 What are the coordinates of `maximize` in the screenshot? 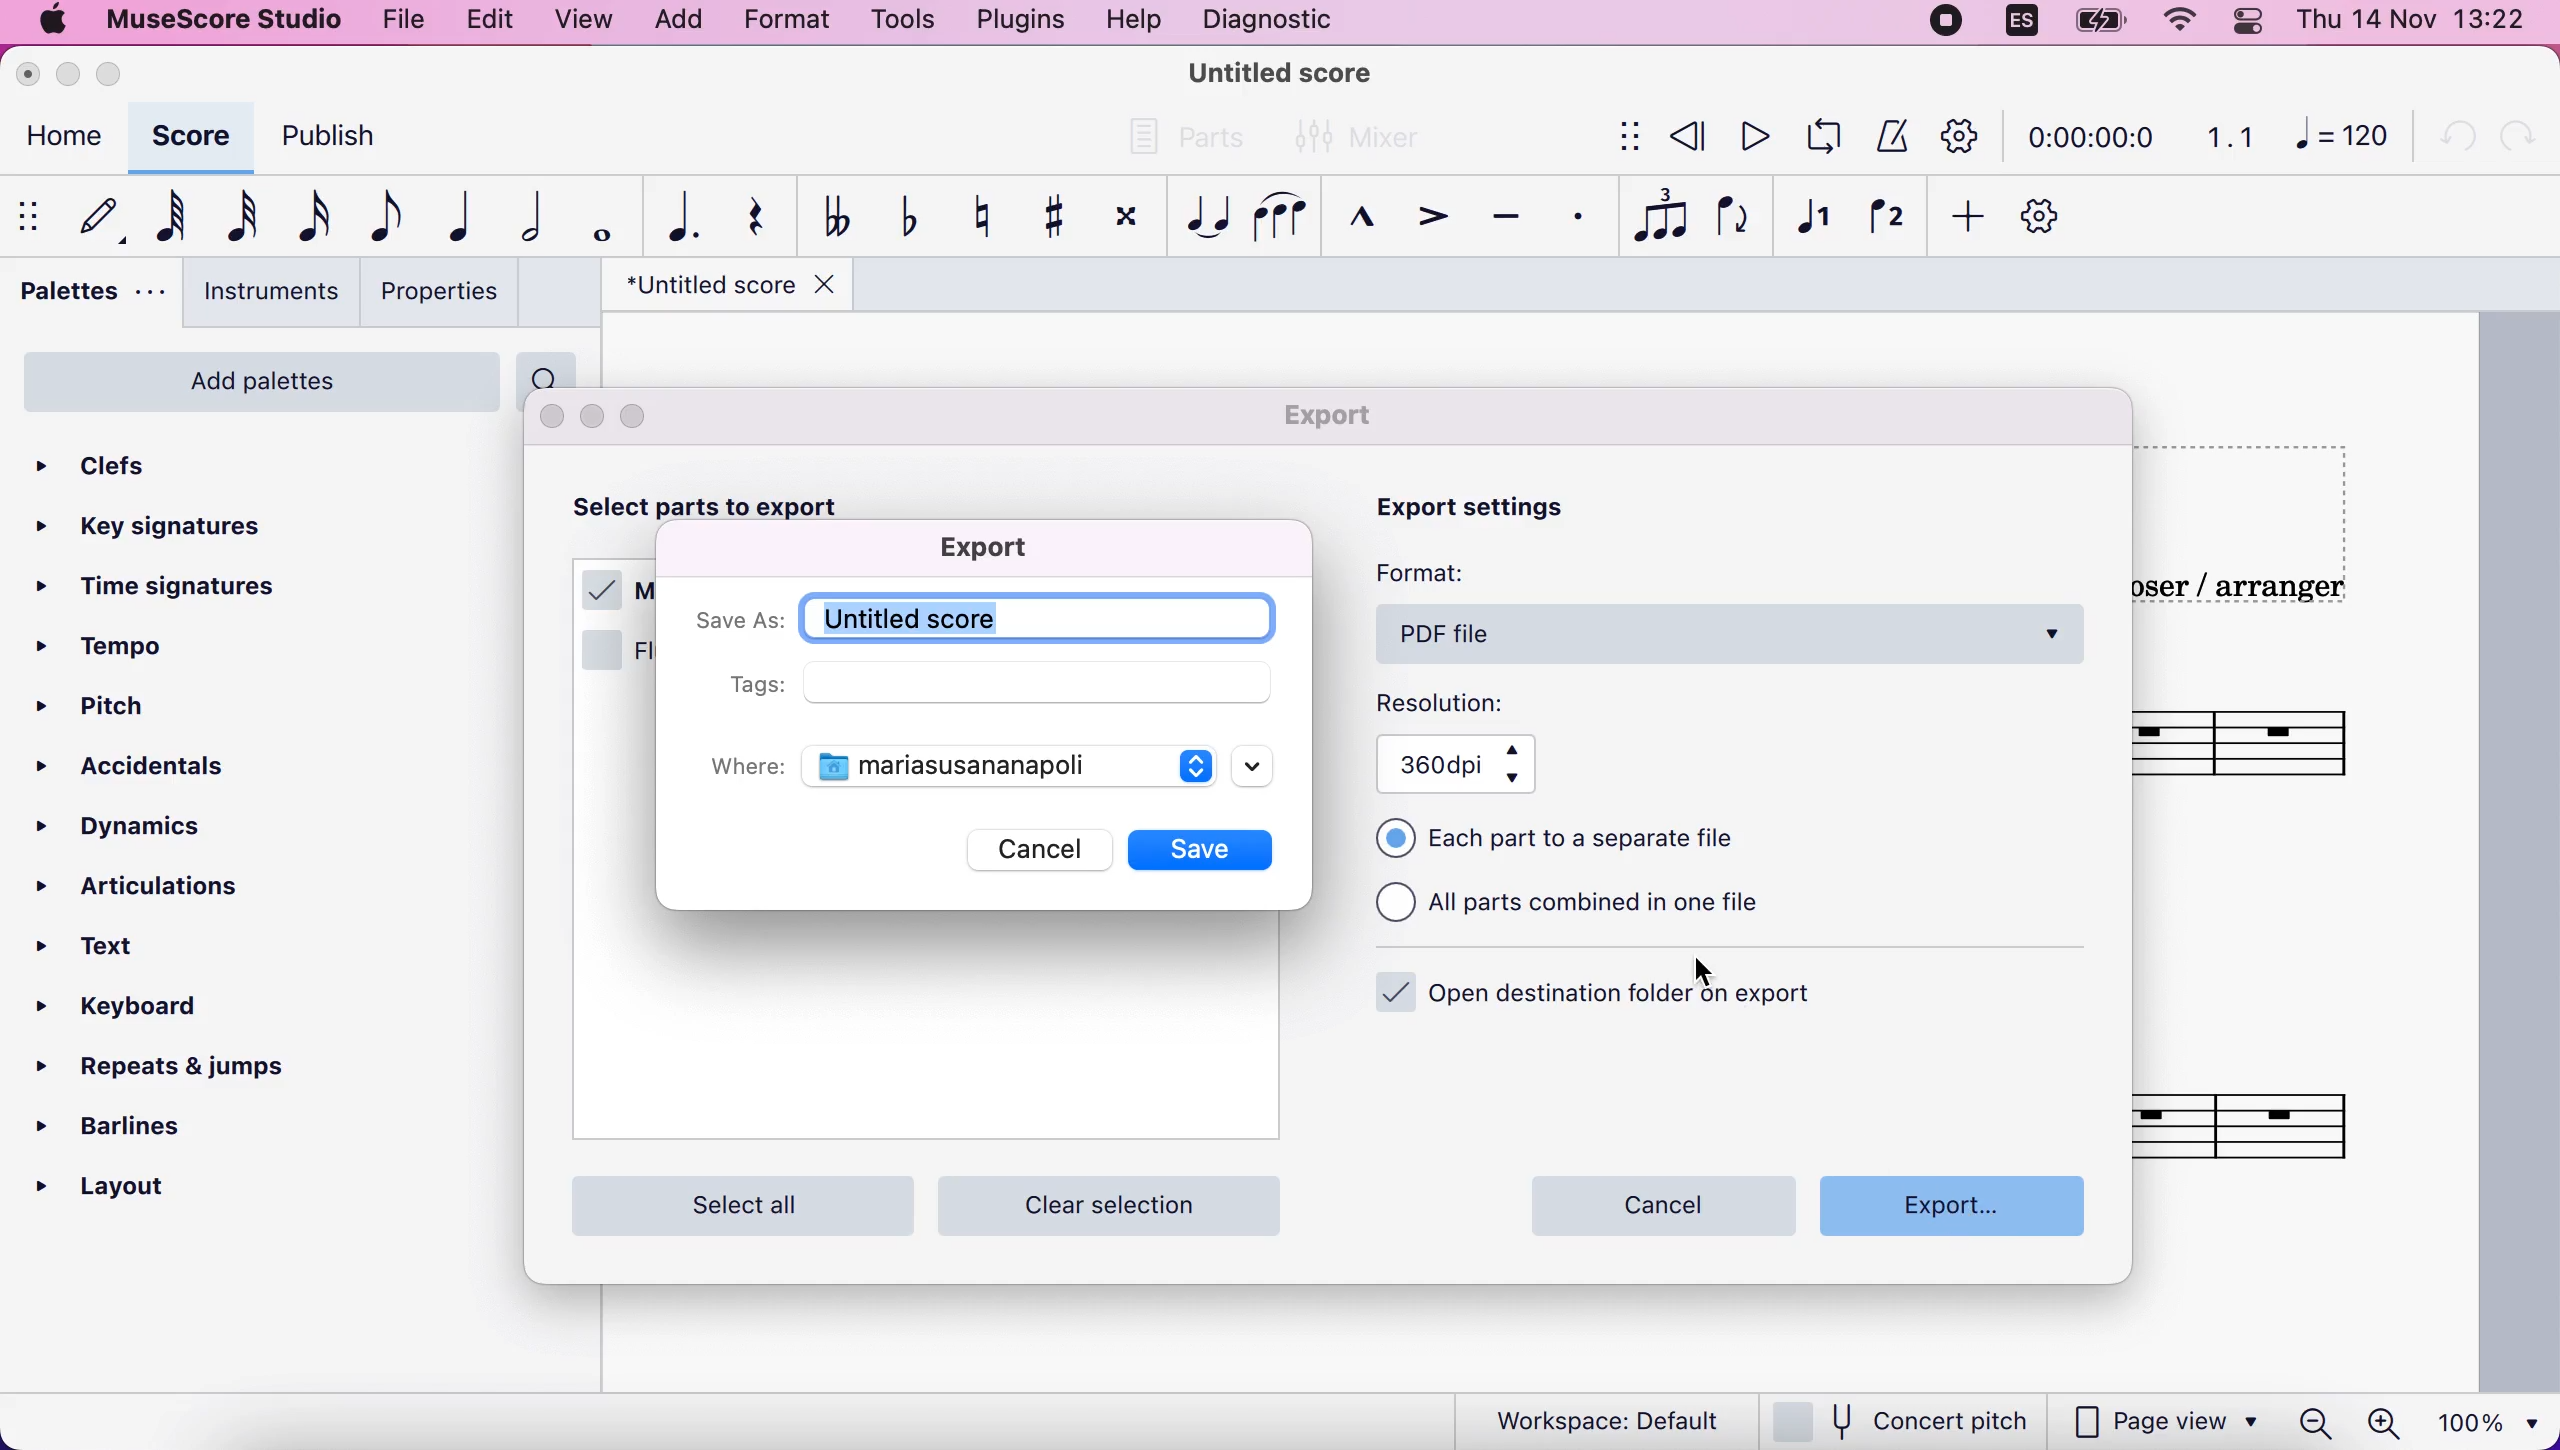 It's located at (120, 77).